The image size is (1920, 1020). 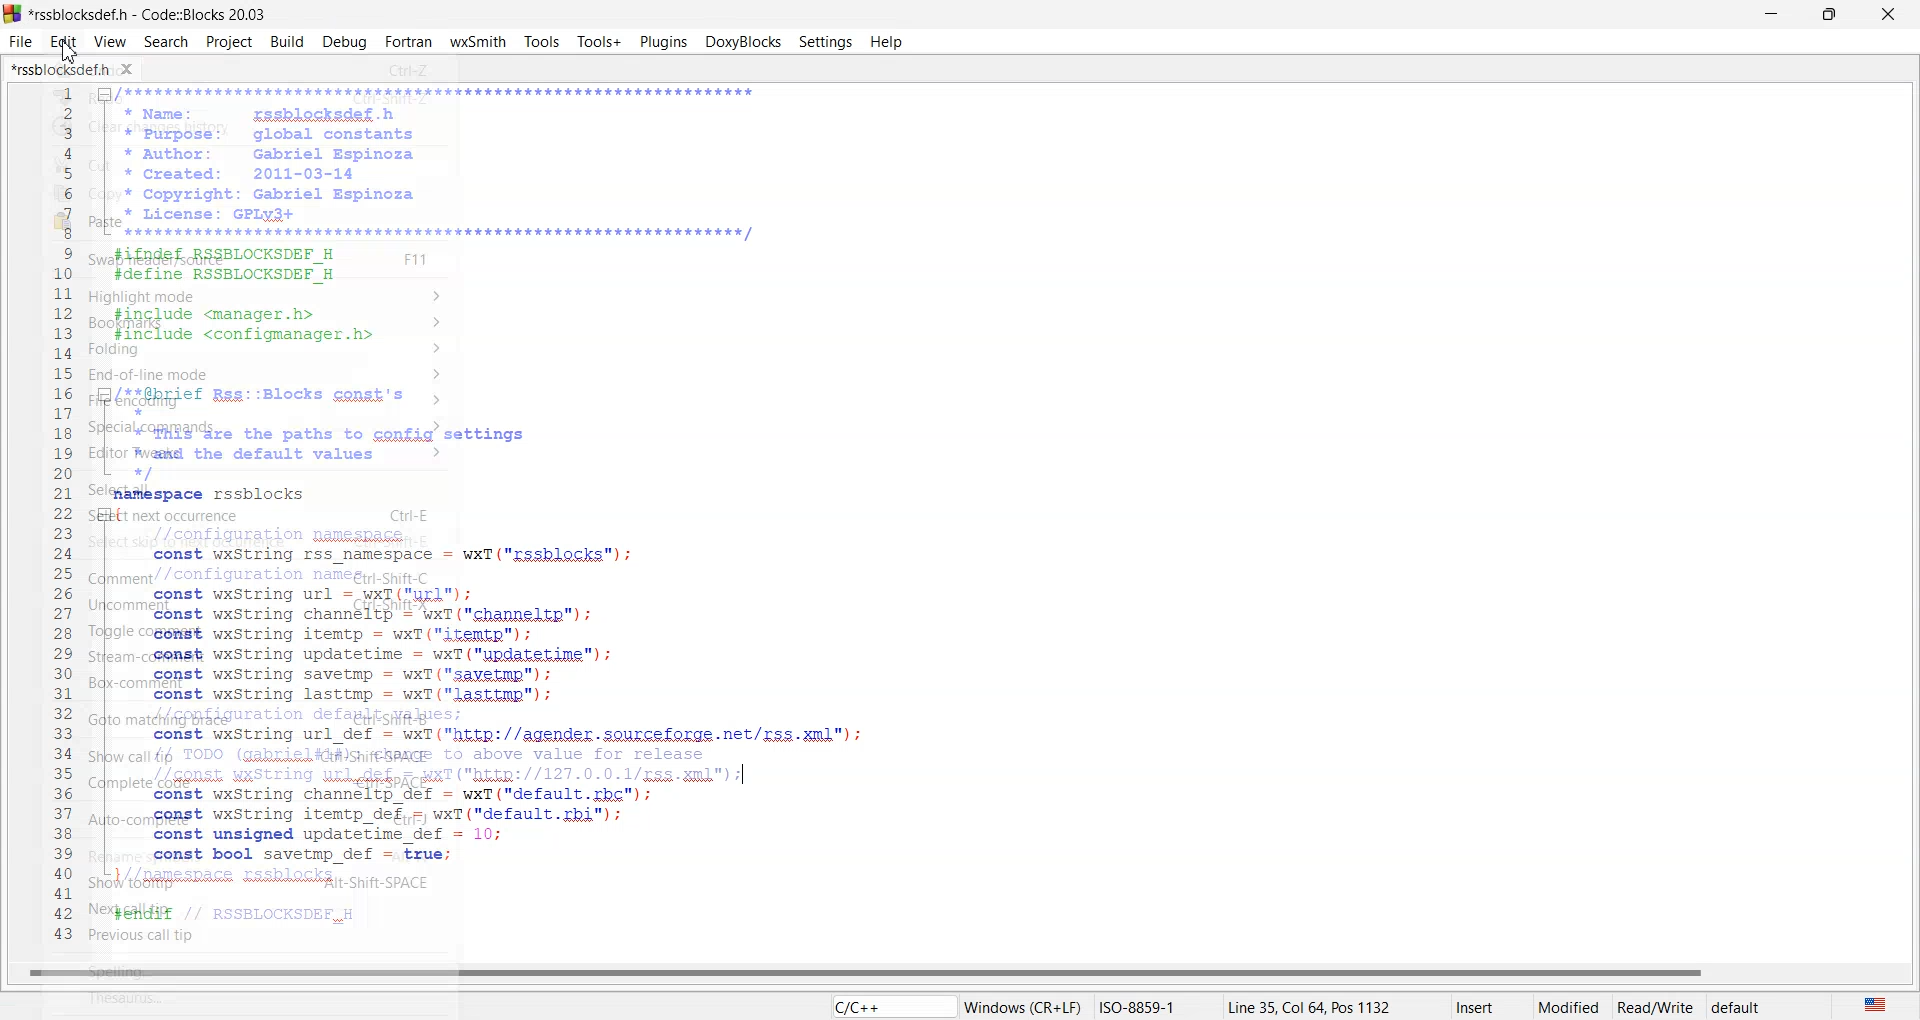 What do you see at coordinates (1656, 1005) in the screenshot?
I see `Read/white` at bounding box center [1656, 1005].